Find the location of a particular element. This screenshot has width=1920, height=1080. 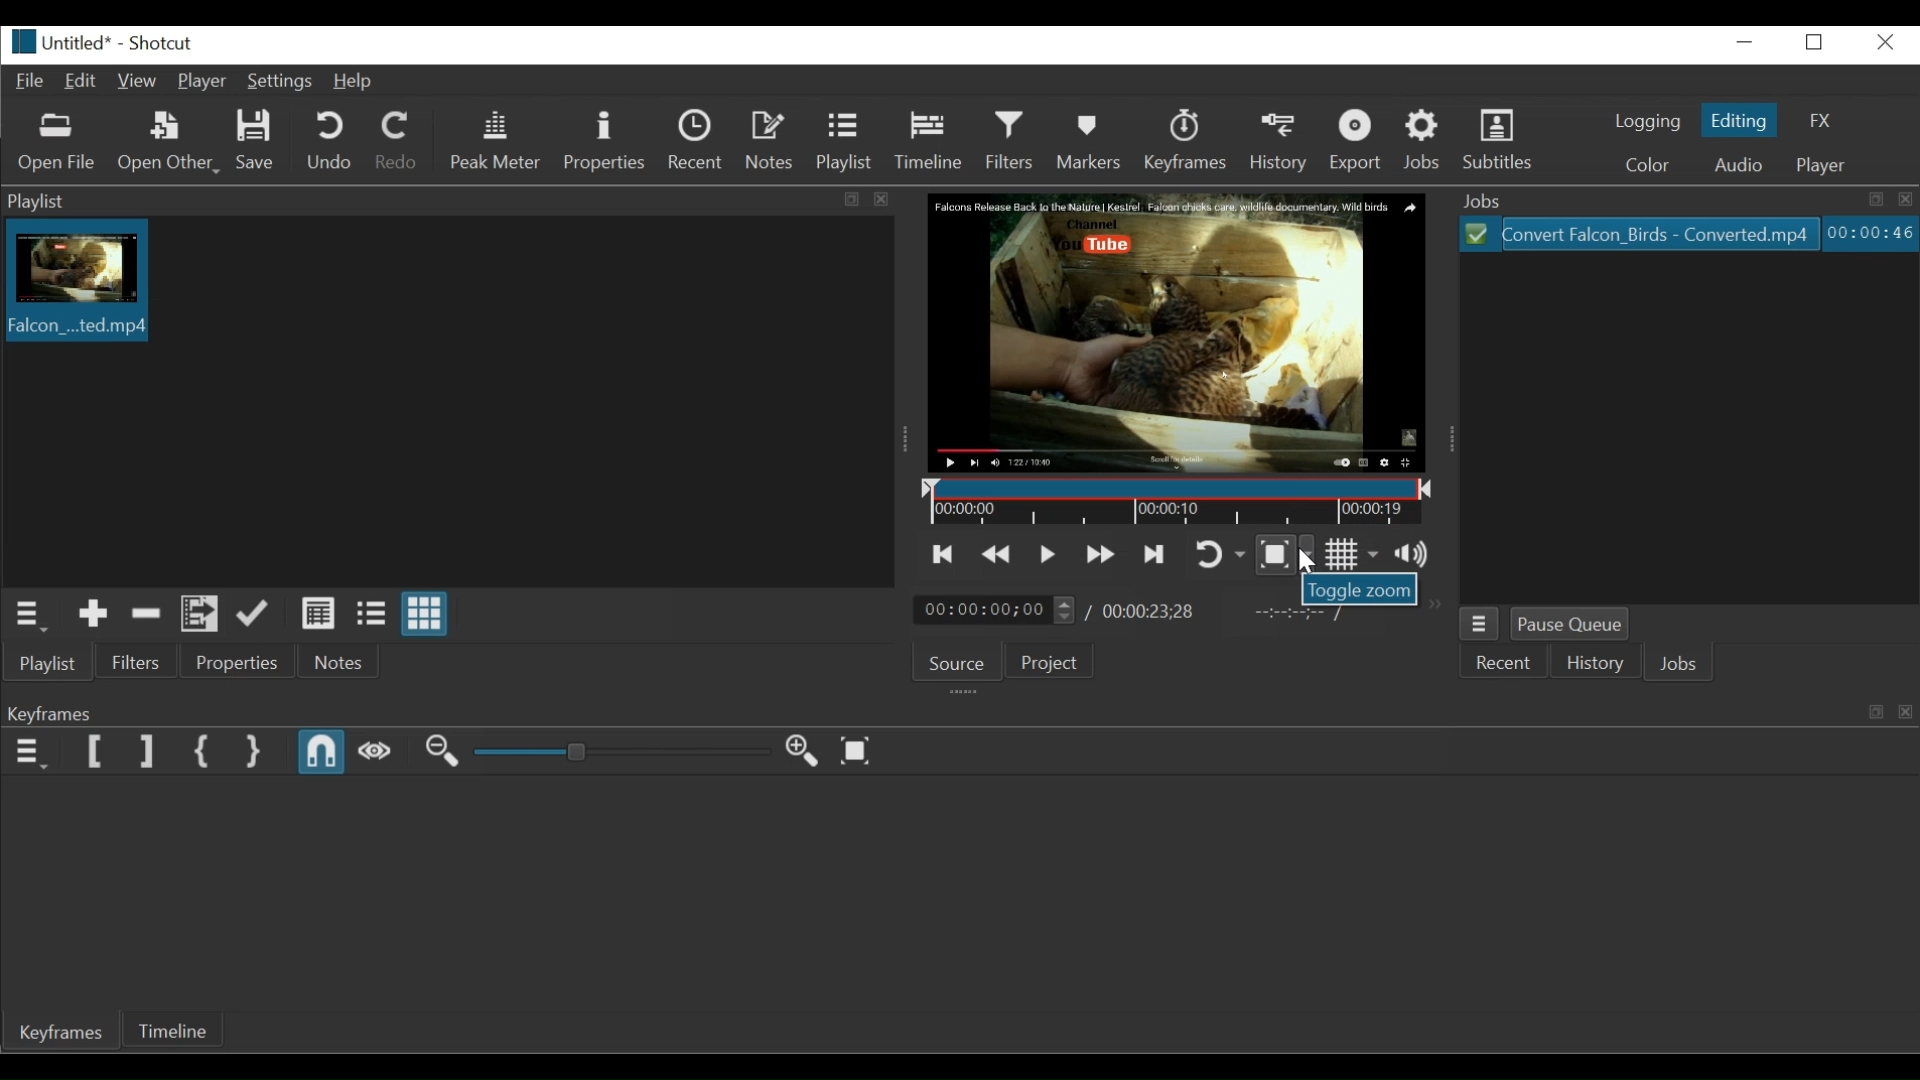

Skip to the next point is located at coordinates (1154, 555).